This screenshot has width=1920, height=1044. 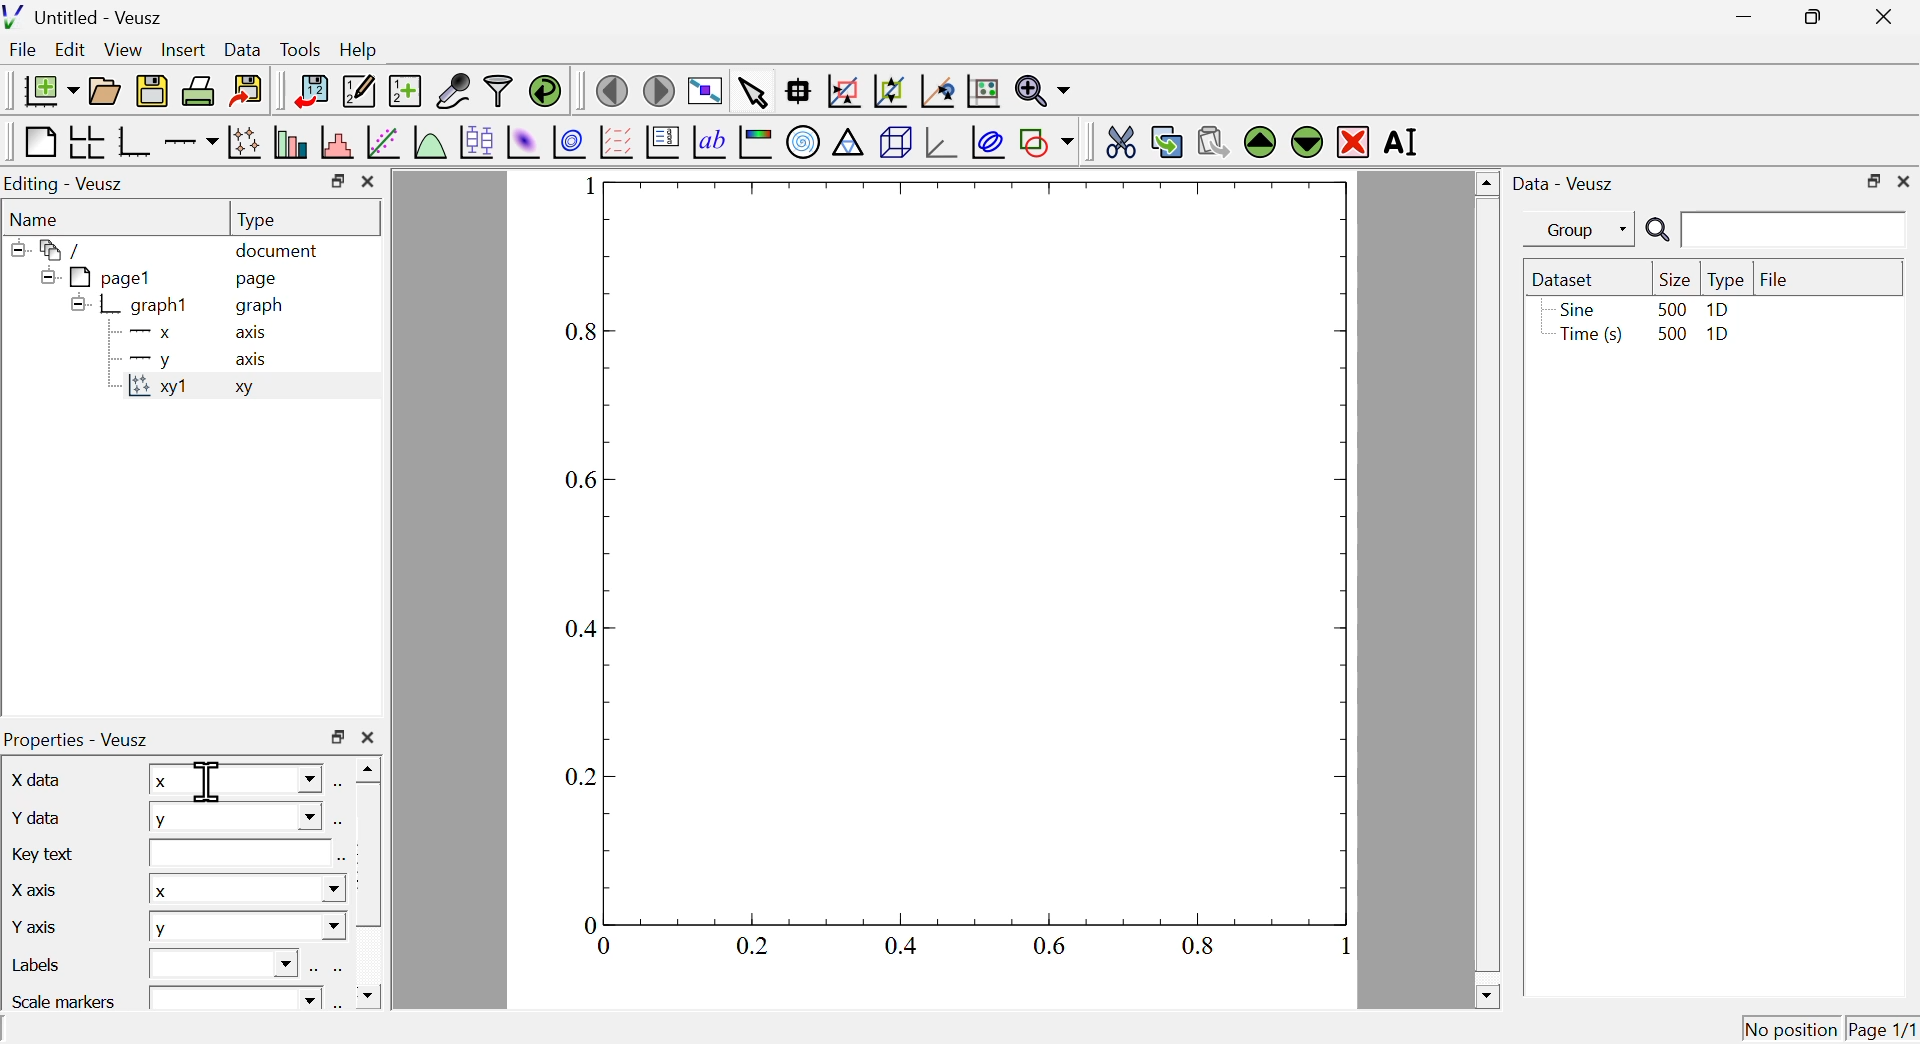 I want to click on Insert, so click(x=181, y=48).